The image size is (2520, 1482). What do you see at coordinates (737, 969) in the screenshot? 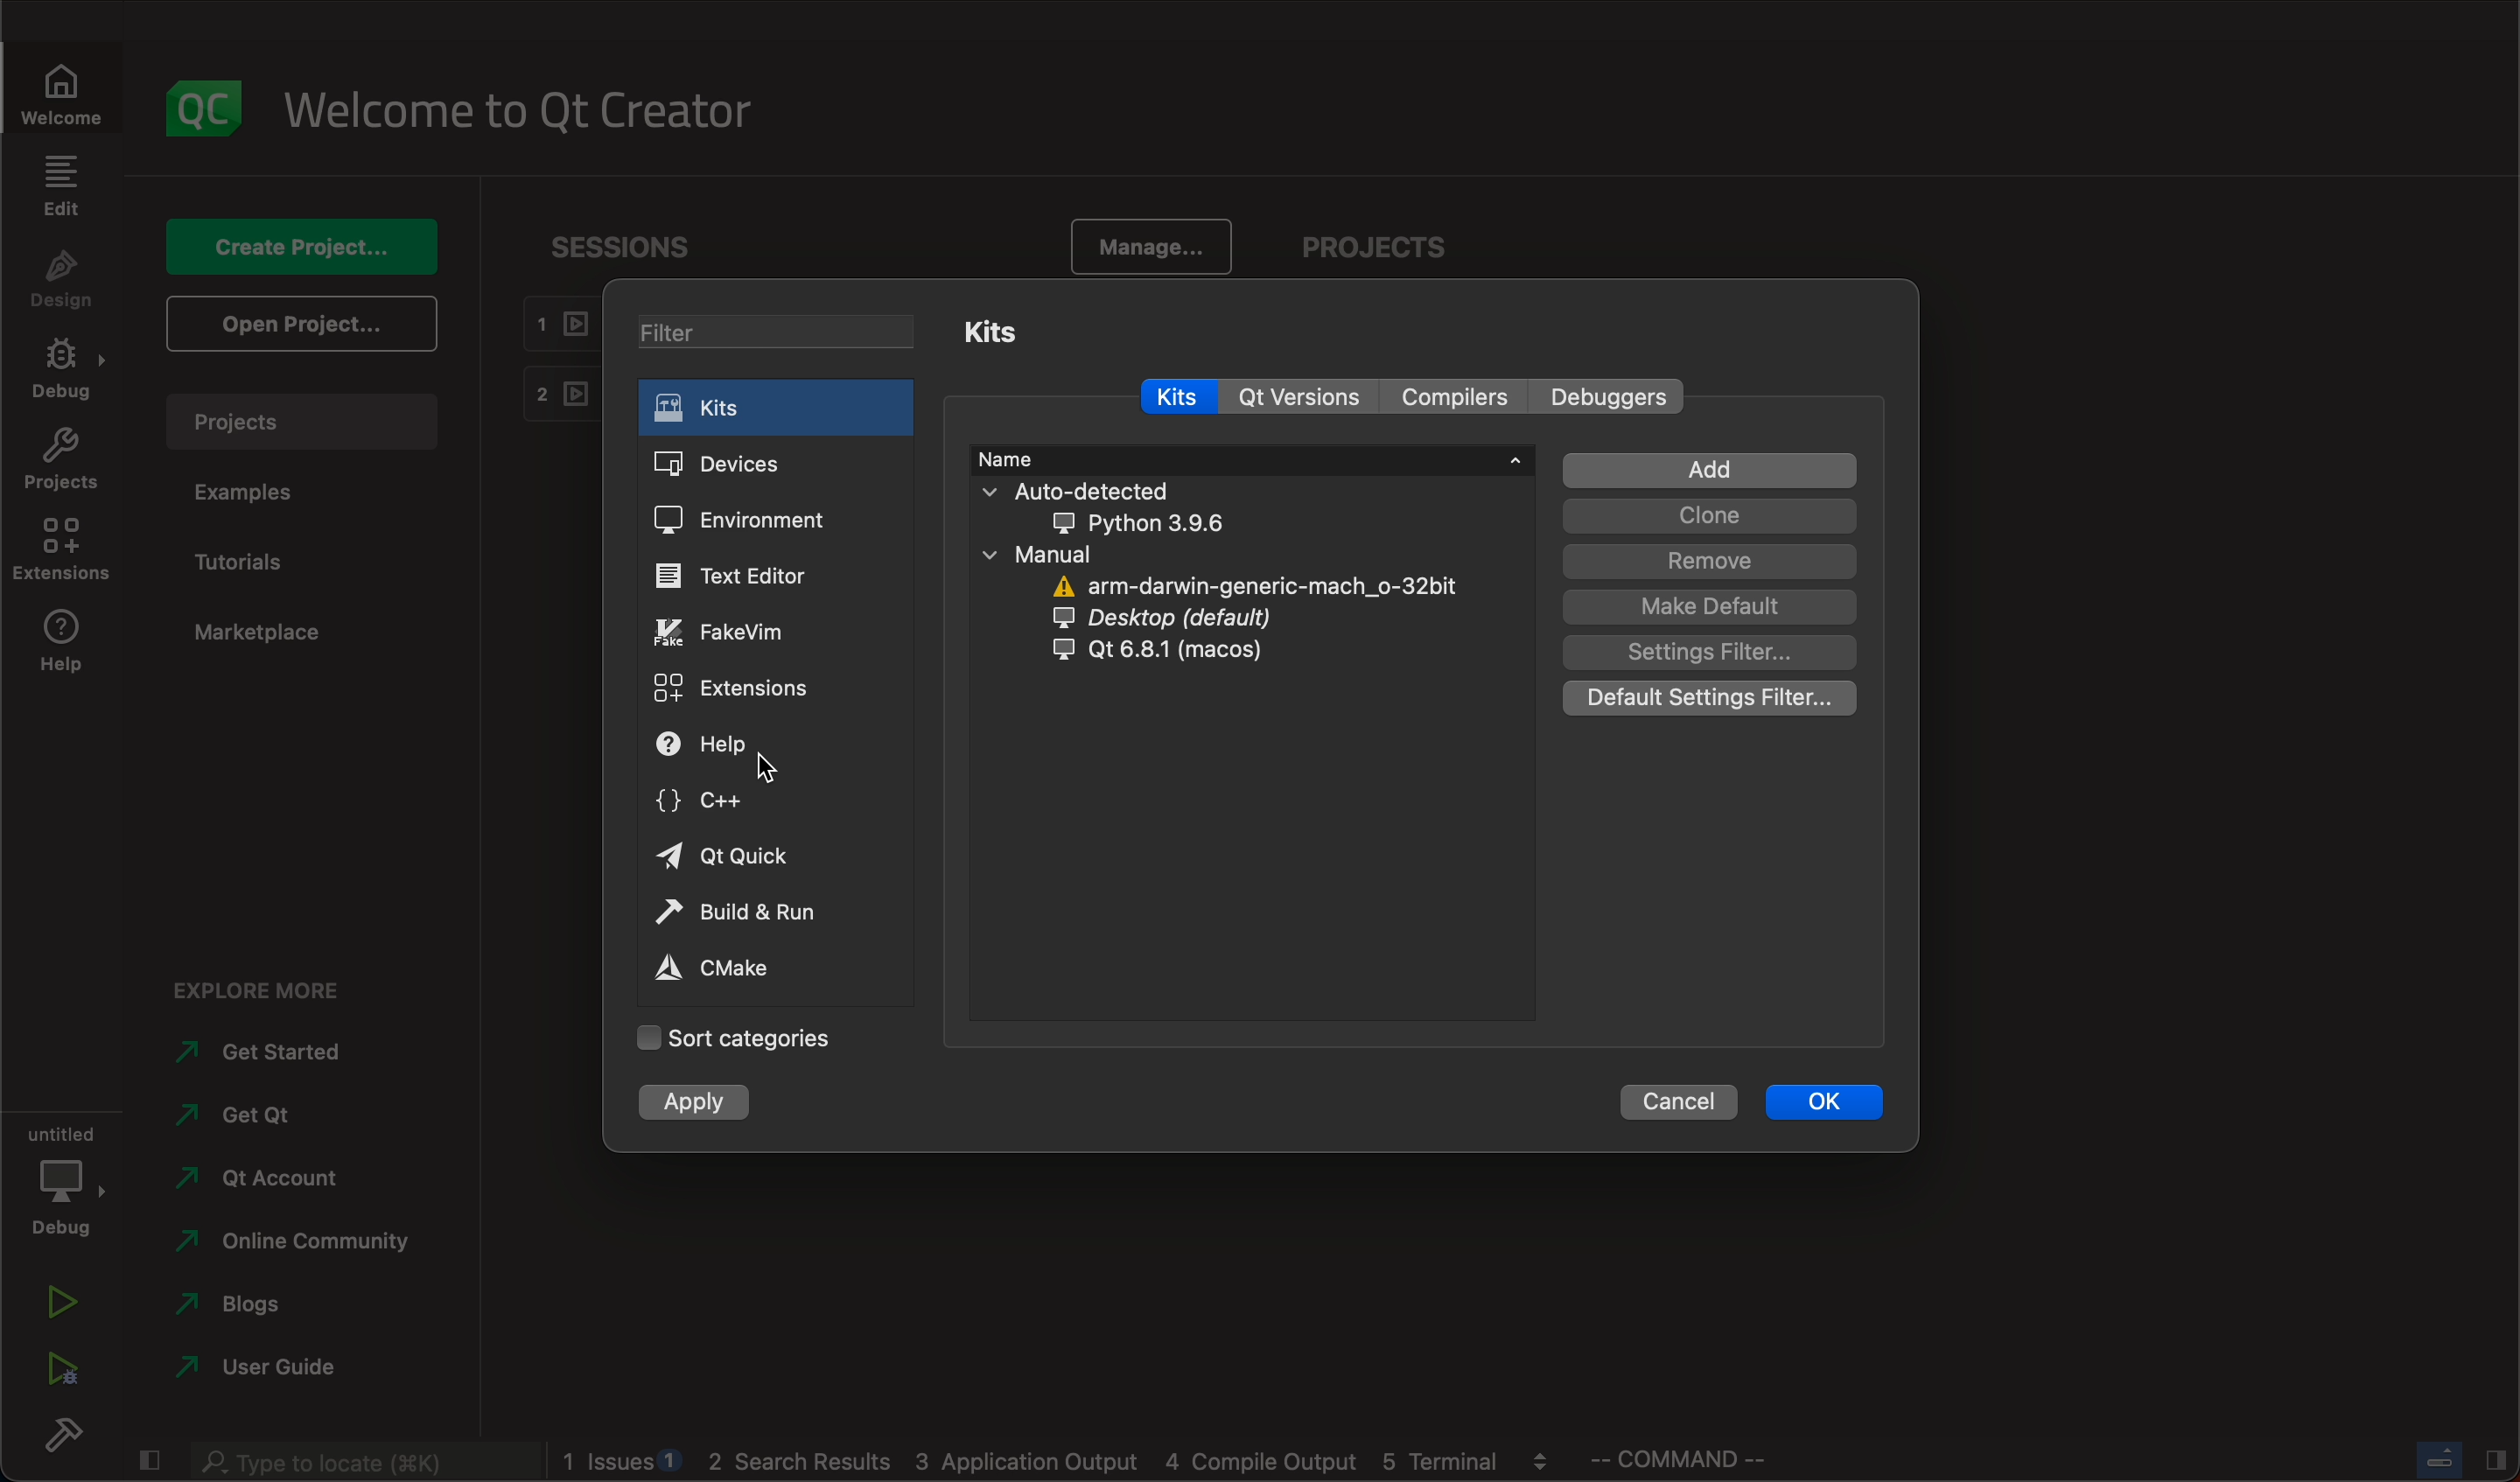
I see `cmake` at bounding box center [737, 969].